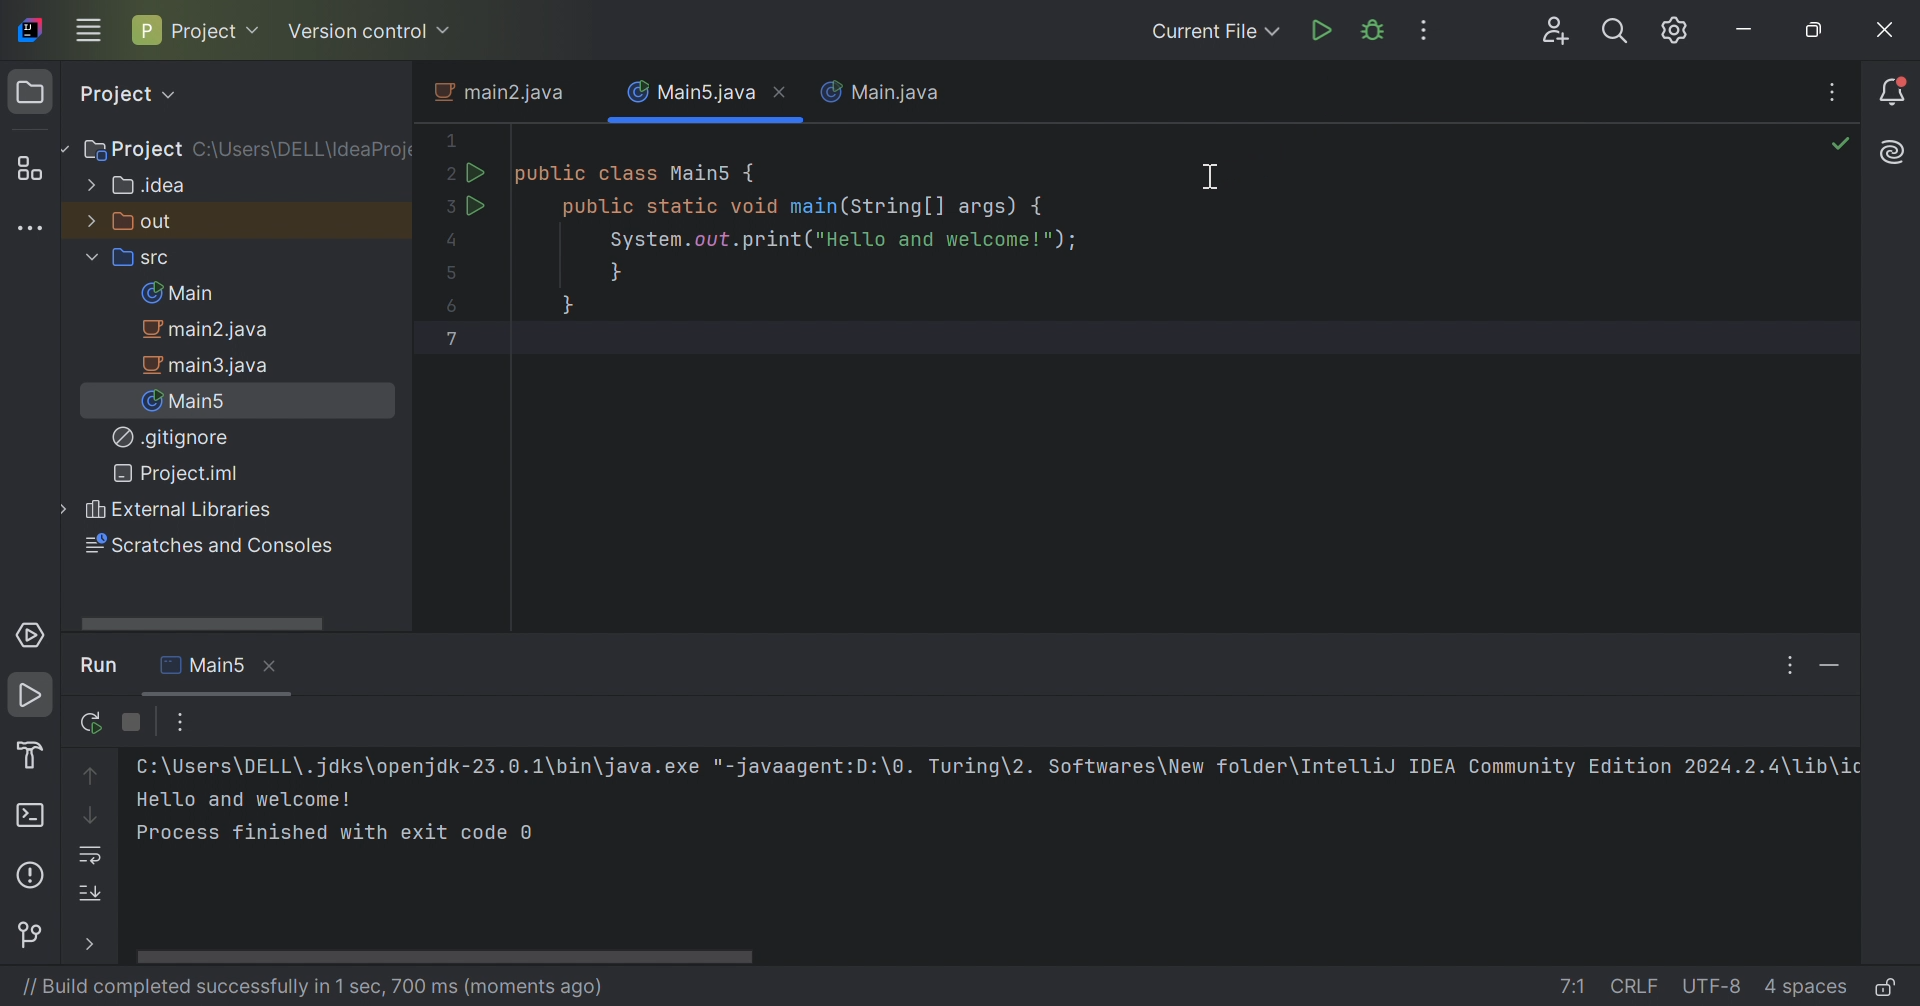 This screenshot has width=1920, height=1006. Describe the element at coordinates (30, 167) in the screenshot. I see `Structure` at that location.